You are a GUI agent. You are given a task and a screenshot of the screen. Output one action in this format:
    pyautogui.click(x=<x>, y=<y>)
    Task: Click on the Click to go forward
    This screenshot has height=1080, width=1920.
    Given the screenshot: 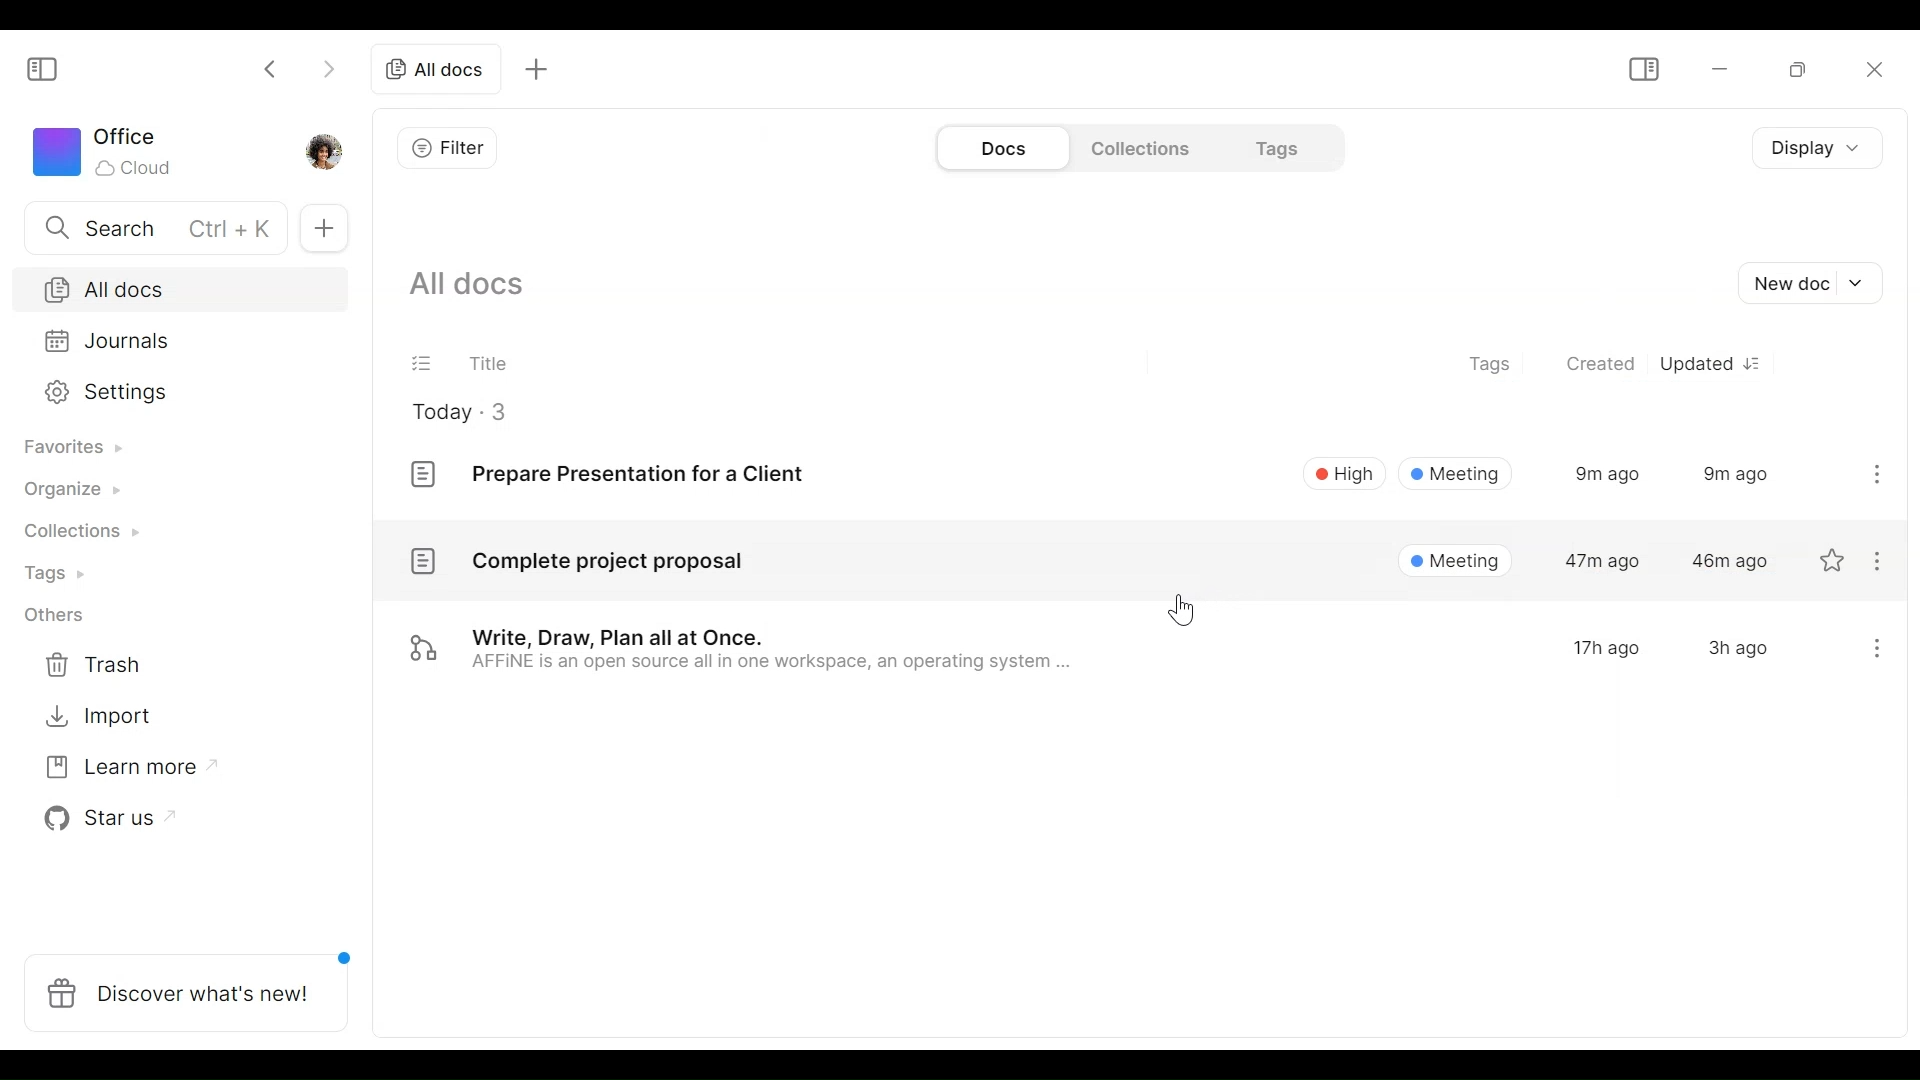 What is the action you would take?
    pyautogui.click(x=328, y=66)
    